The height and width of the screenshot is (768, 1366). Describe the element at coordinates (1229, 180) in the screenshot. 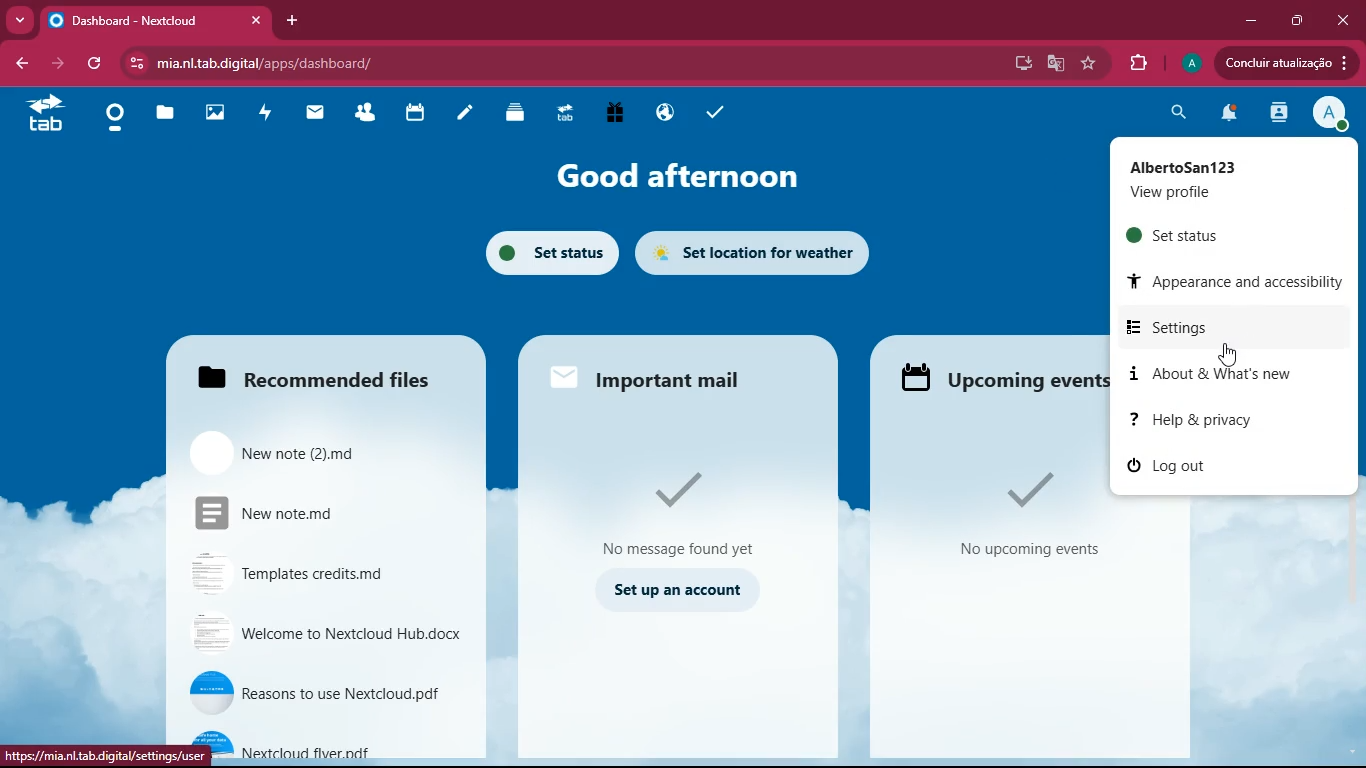

I see `AlbertoSan123 View Profile` at that location.